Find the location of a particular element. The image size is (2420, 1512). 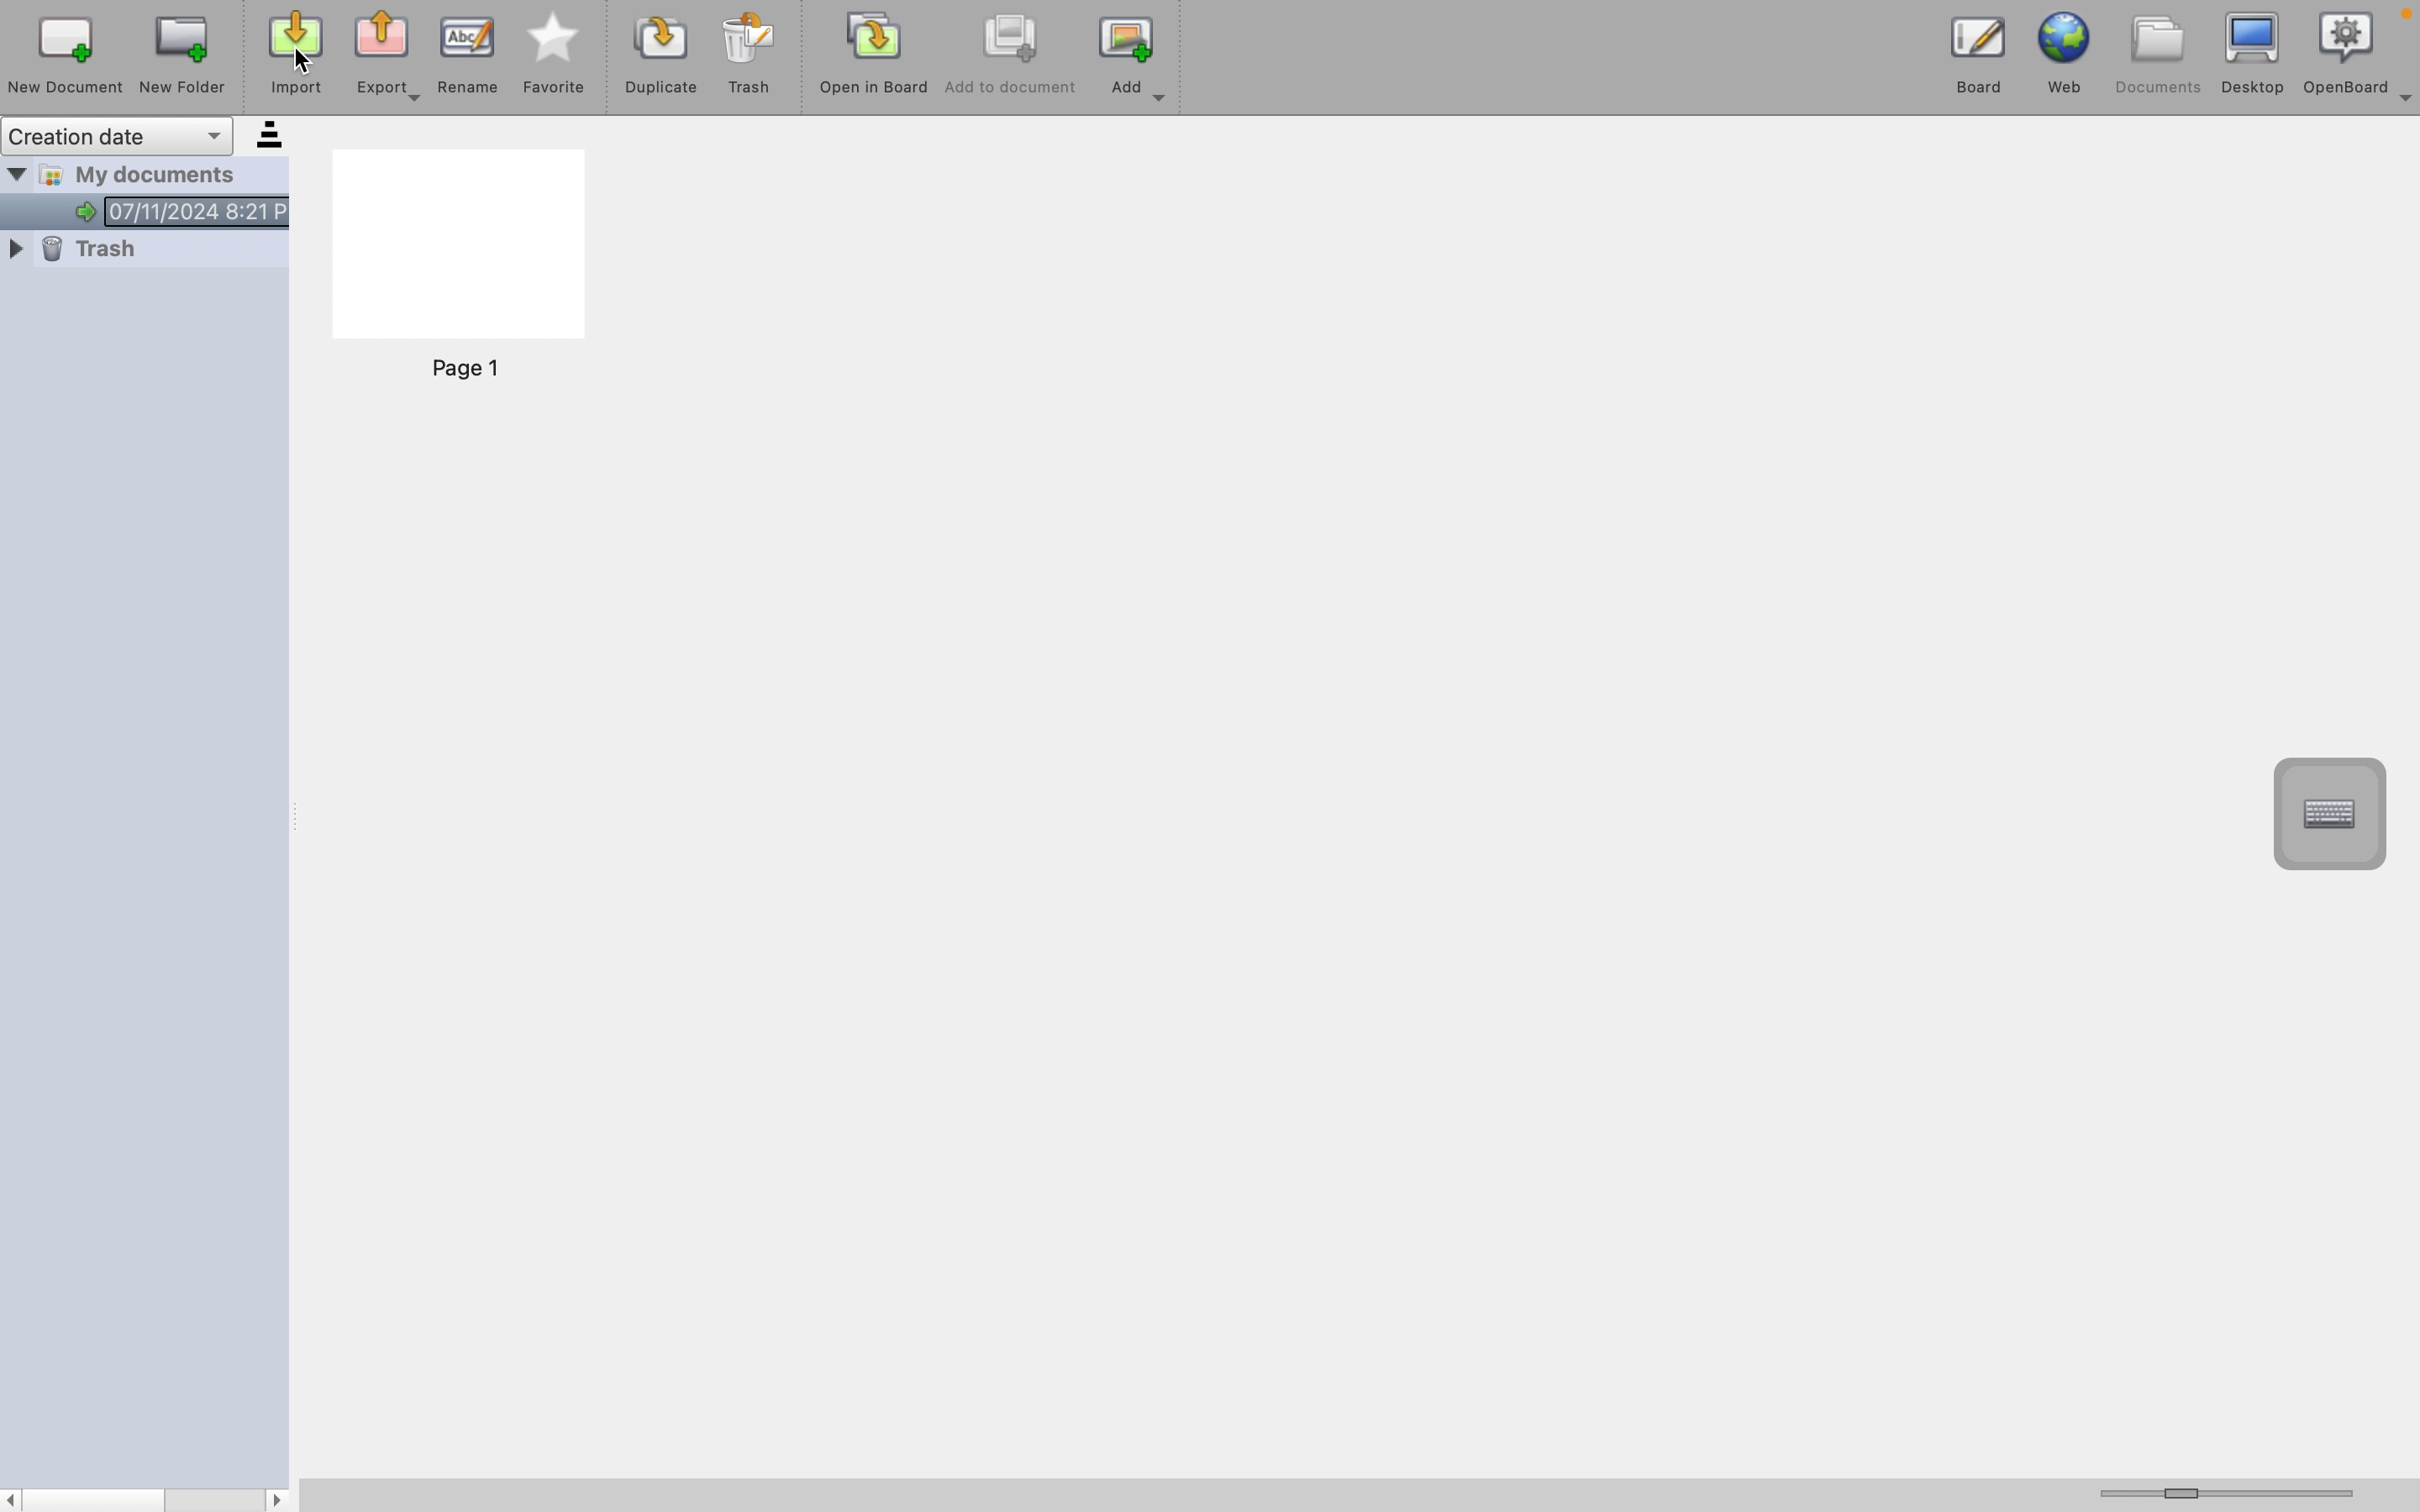

add is located at coordinates (1135, 64).